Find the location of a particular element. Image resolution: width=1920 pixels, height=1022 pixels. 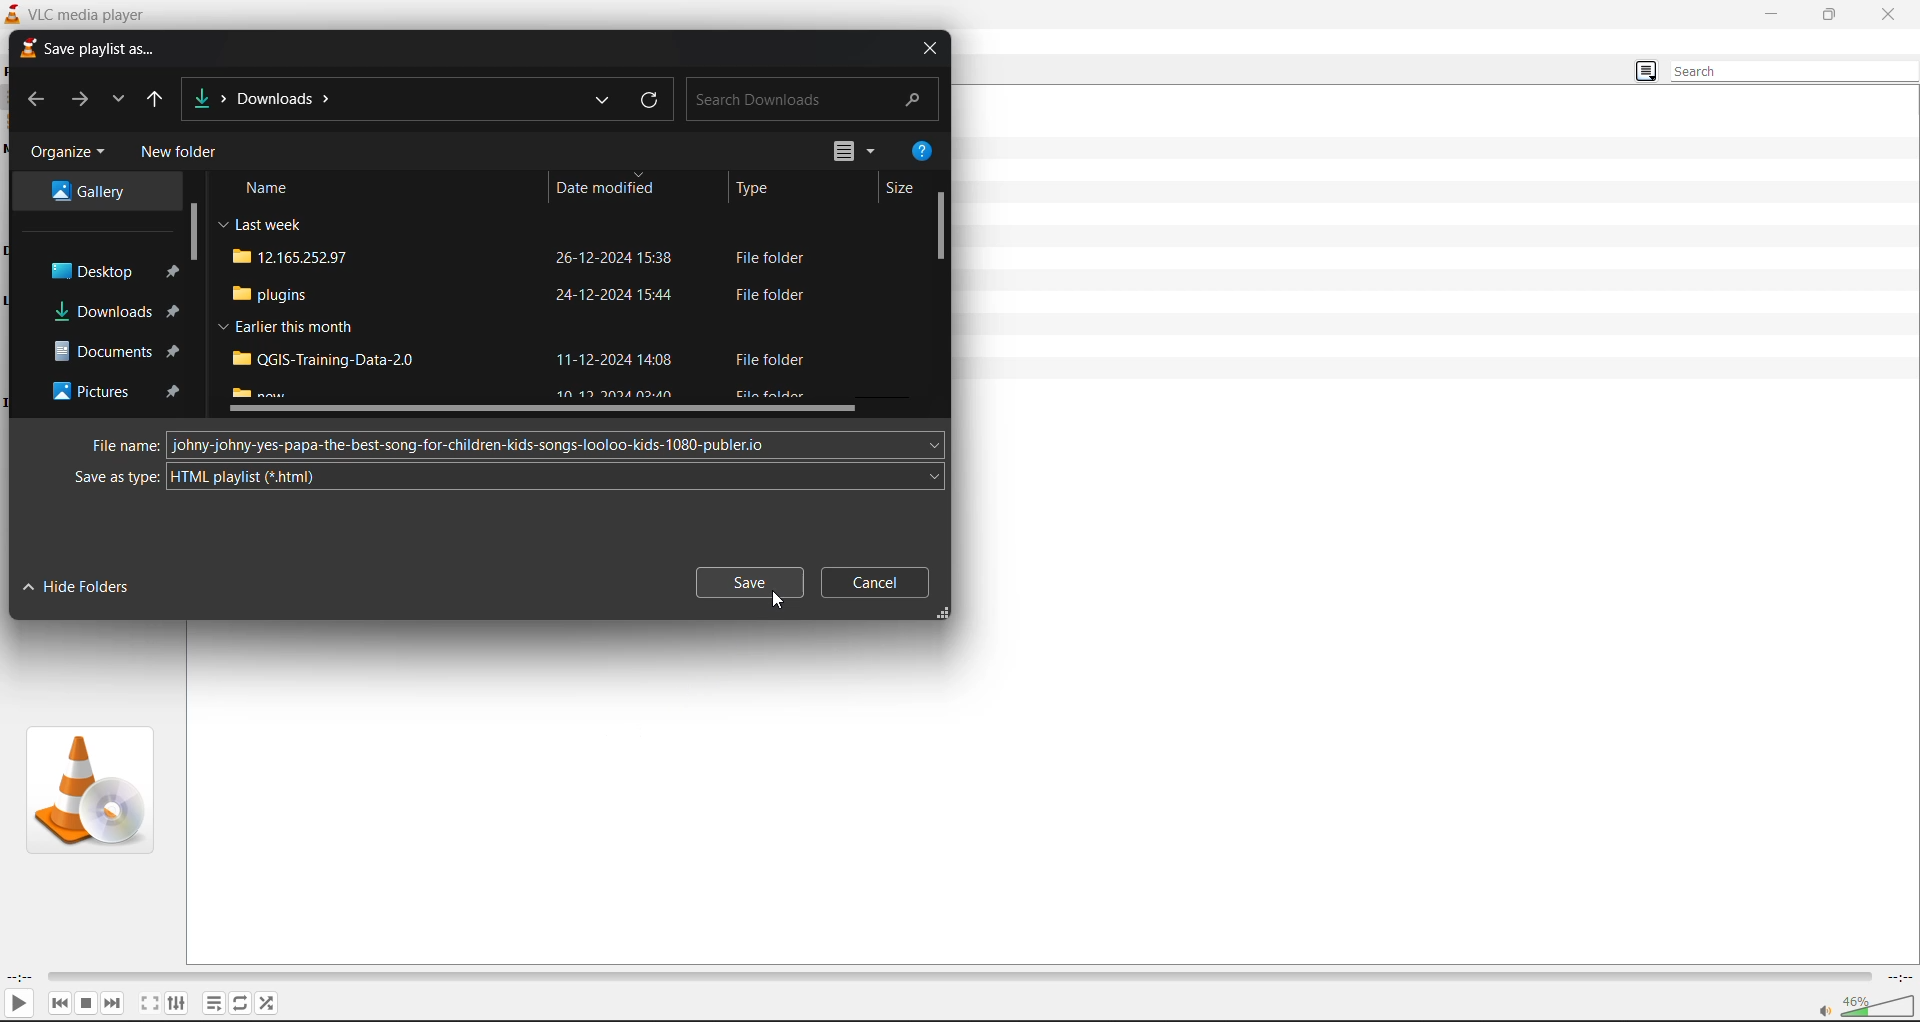

recent locations is located at coordinates (123, 100).